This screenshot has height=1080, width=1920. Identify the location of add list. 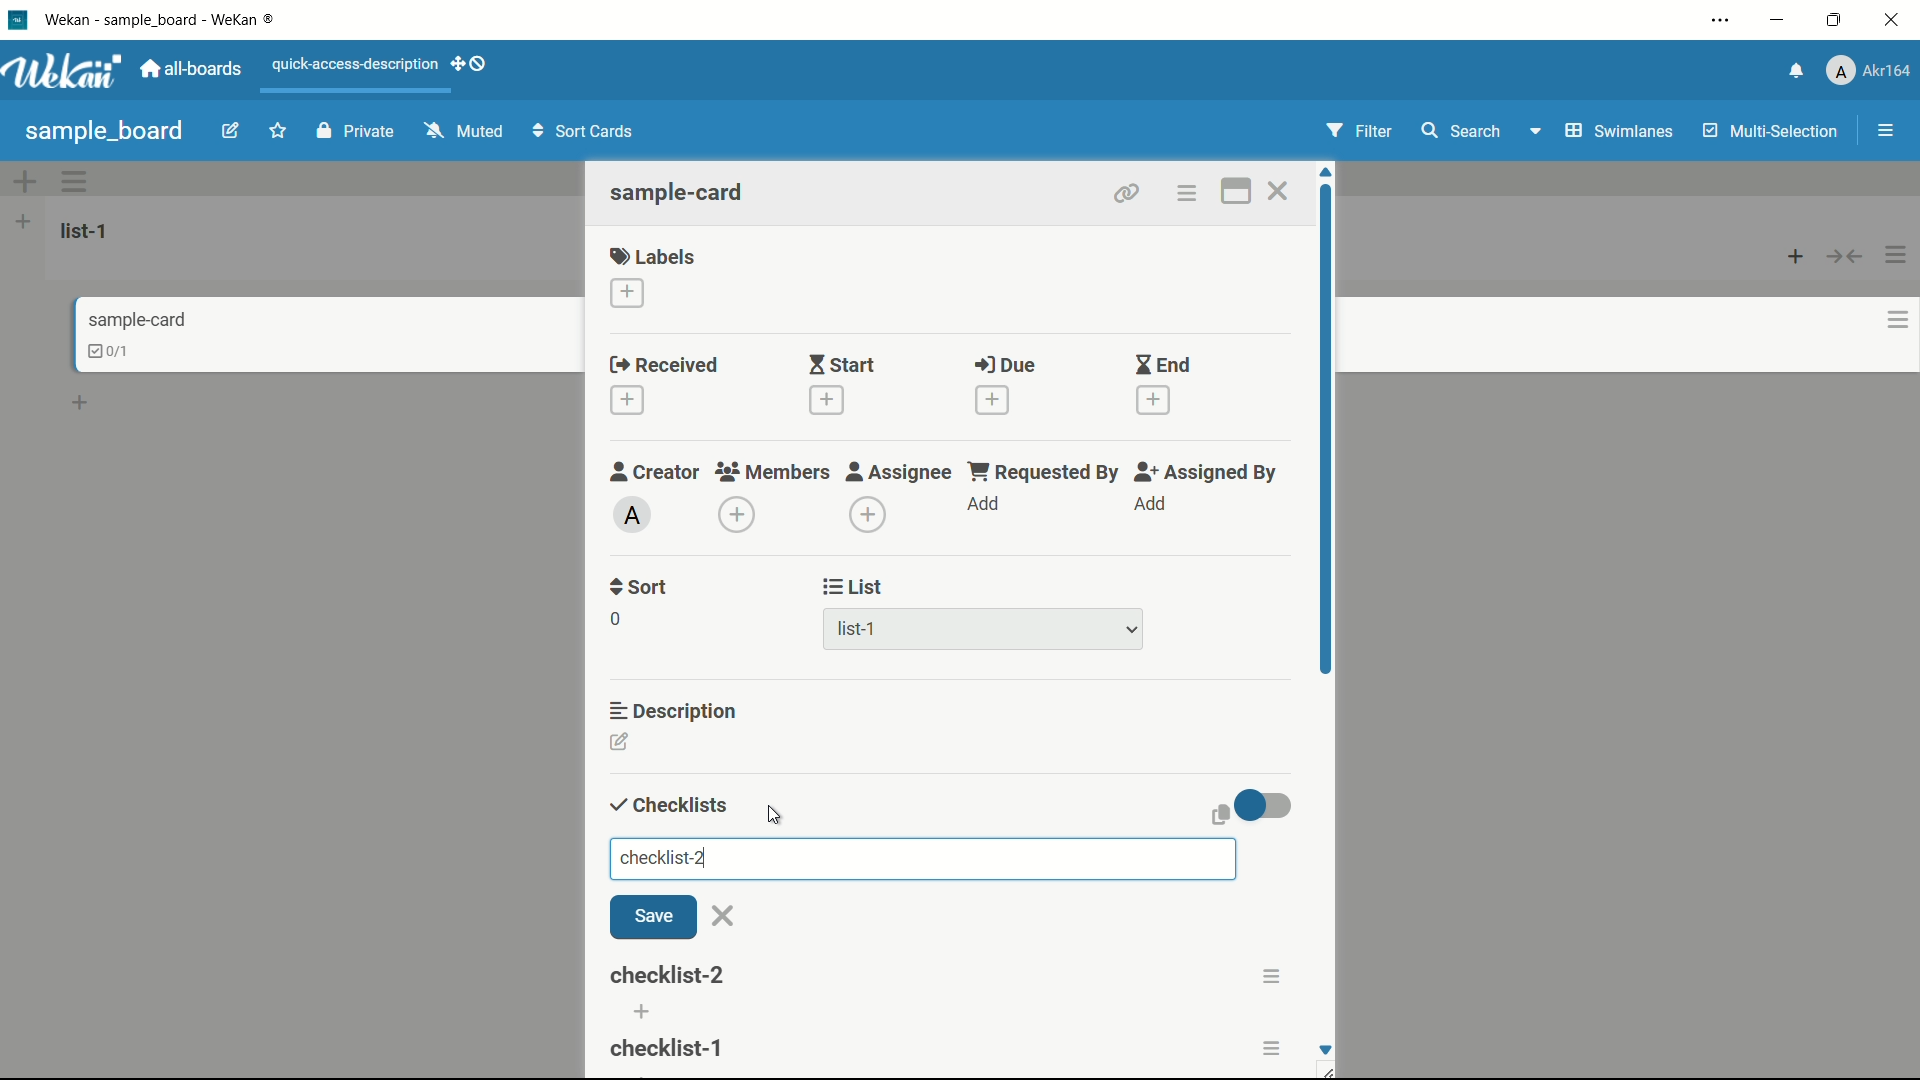
(23, 221).